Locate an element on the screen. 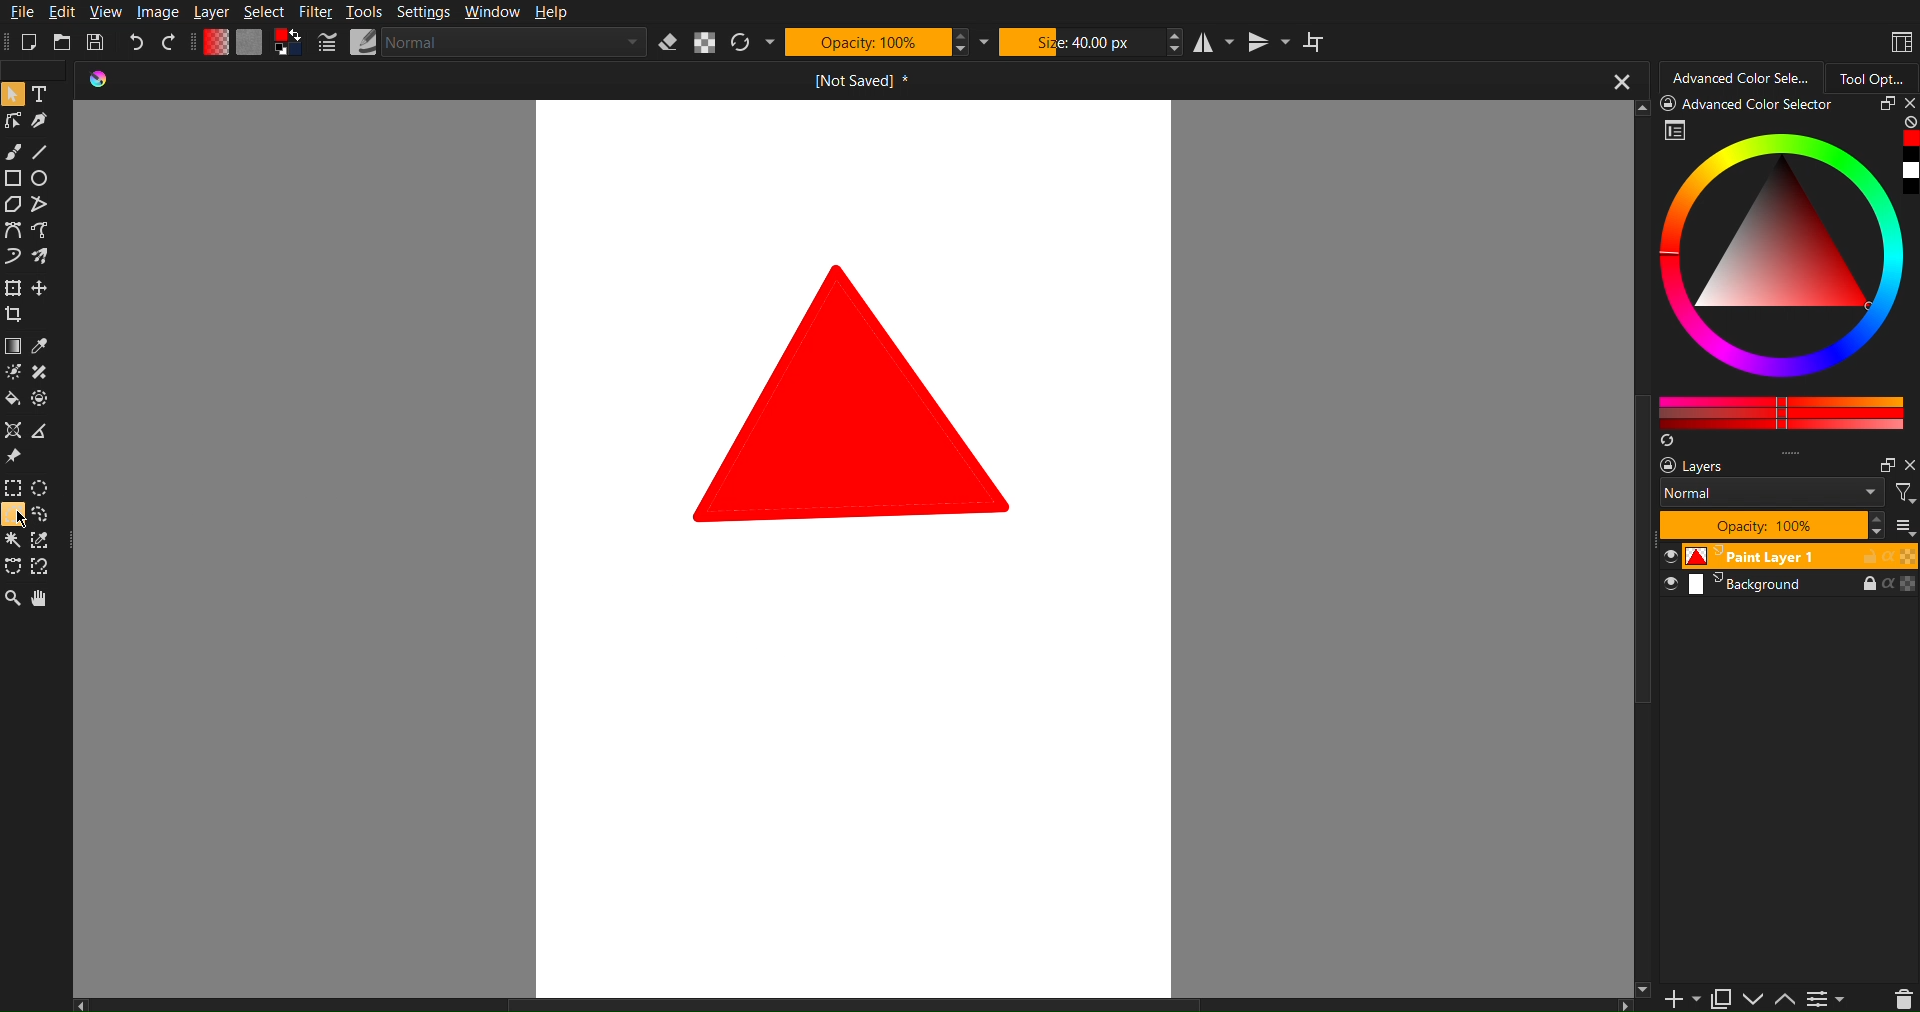 This screenshot has height=1012, width=1920. Text is located at coordinates (39, 94).